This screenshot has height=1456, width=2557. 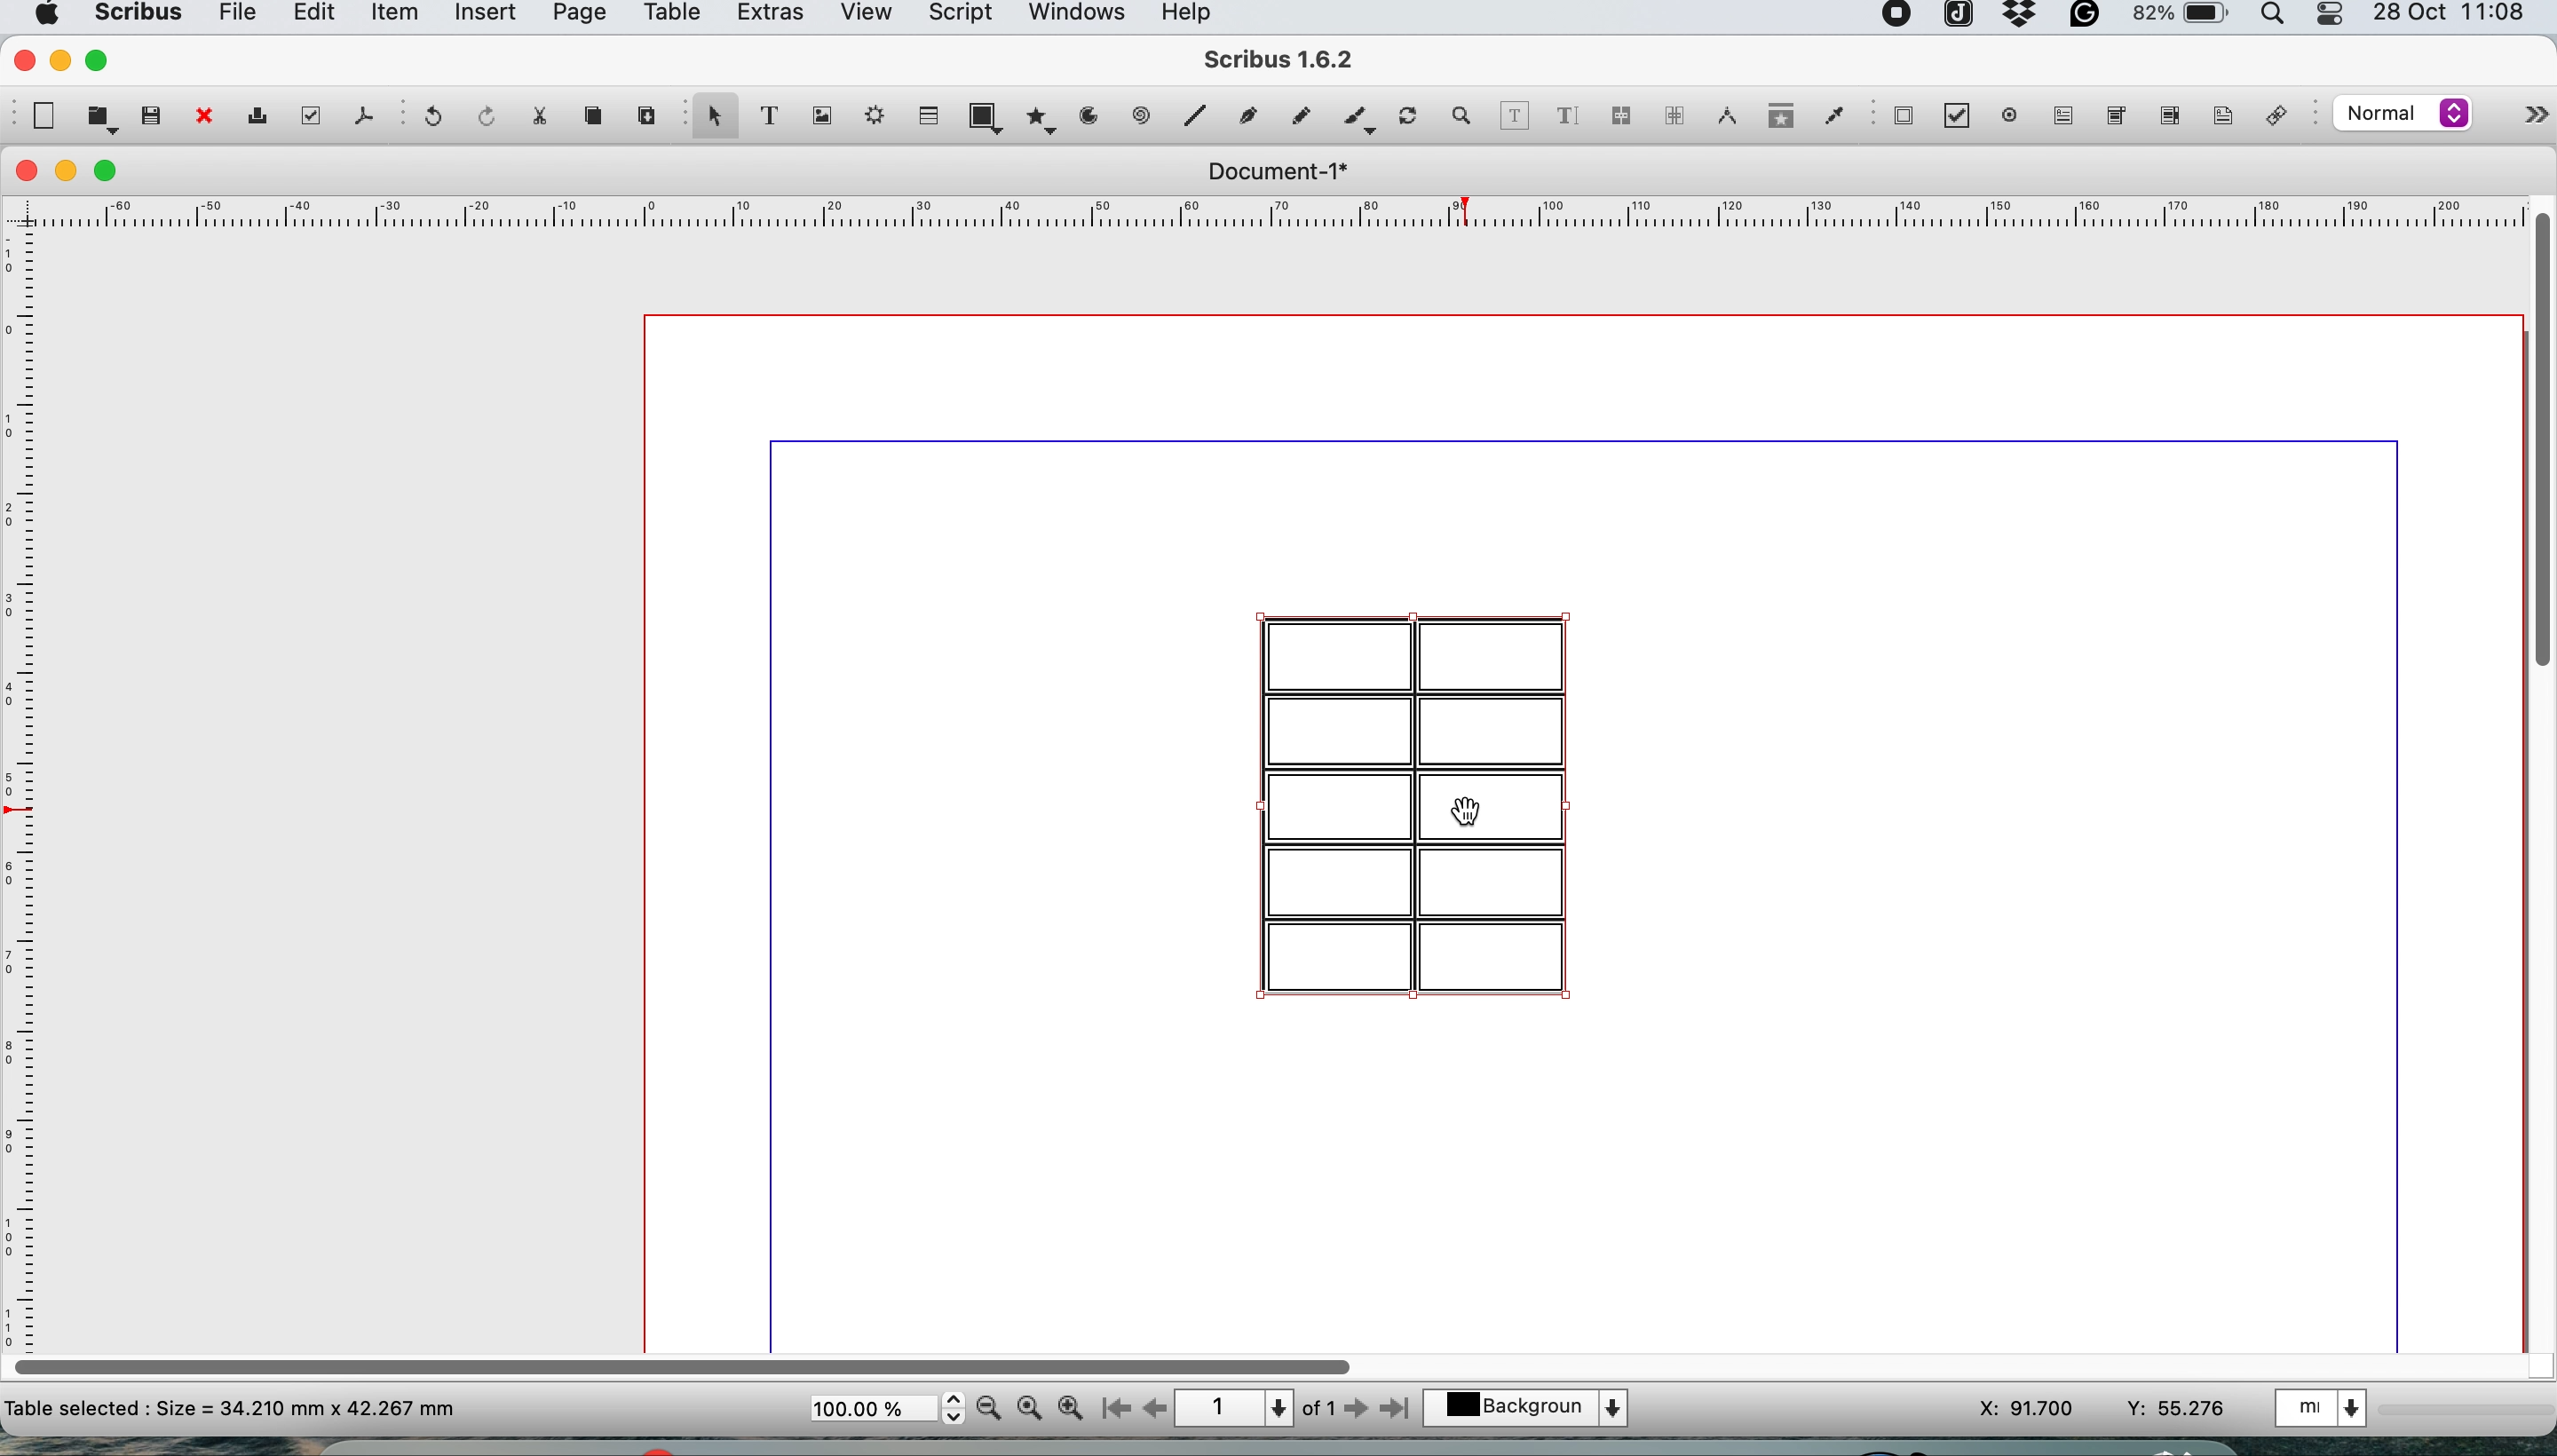 I want to click on copy item properties, so click(x=1775, y=121).